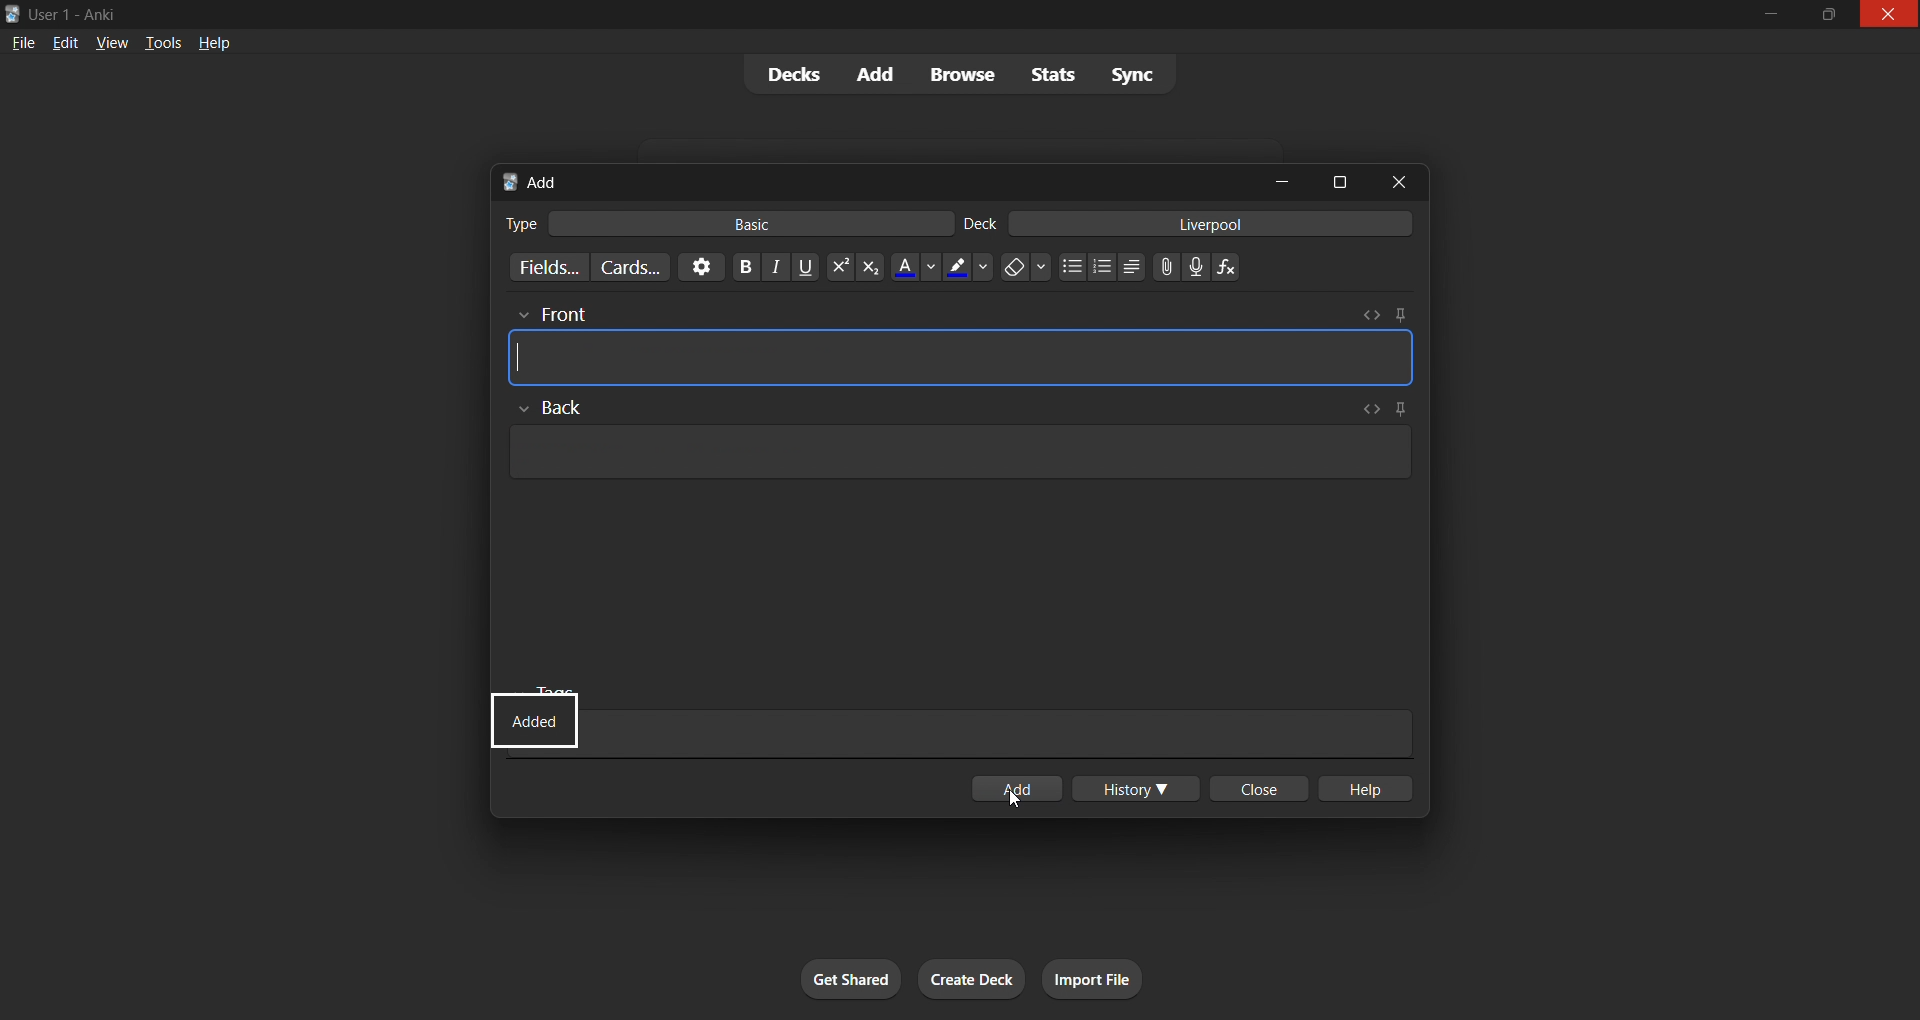 Image resolution: width=1920 pixels, height=1020 pixels. Describe the element at coordinates (1372, 788) in the screenshot. I see `help` at that location.